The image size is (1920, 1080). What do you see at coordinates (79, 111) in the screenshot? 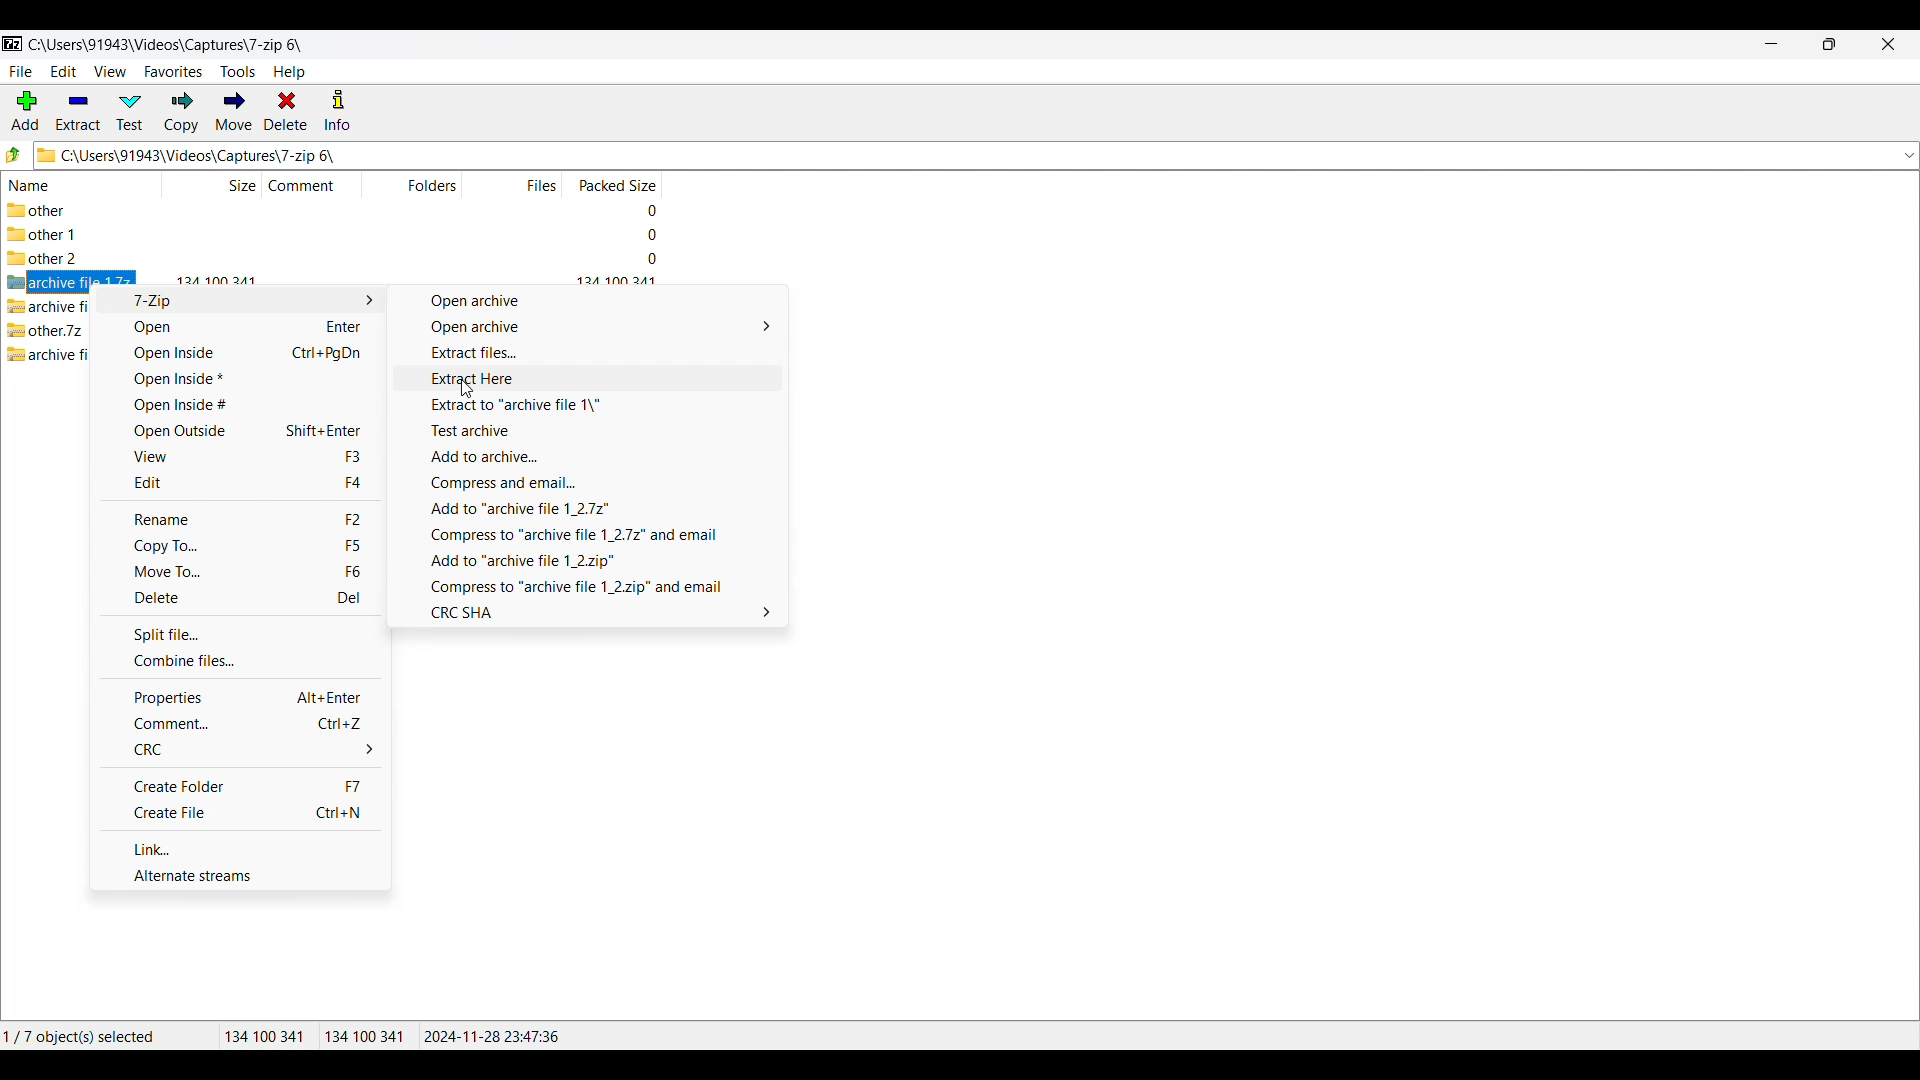
I see `Extract` at bounding box center [79, 111].